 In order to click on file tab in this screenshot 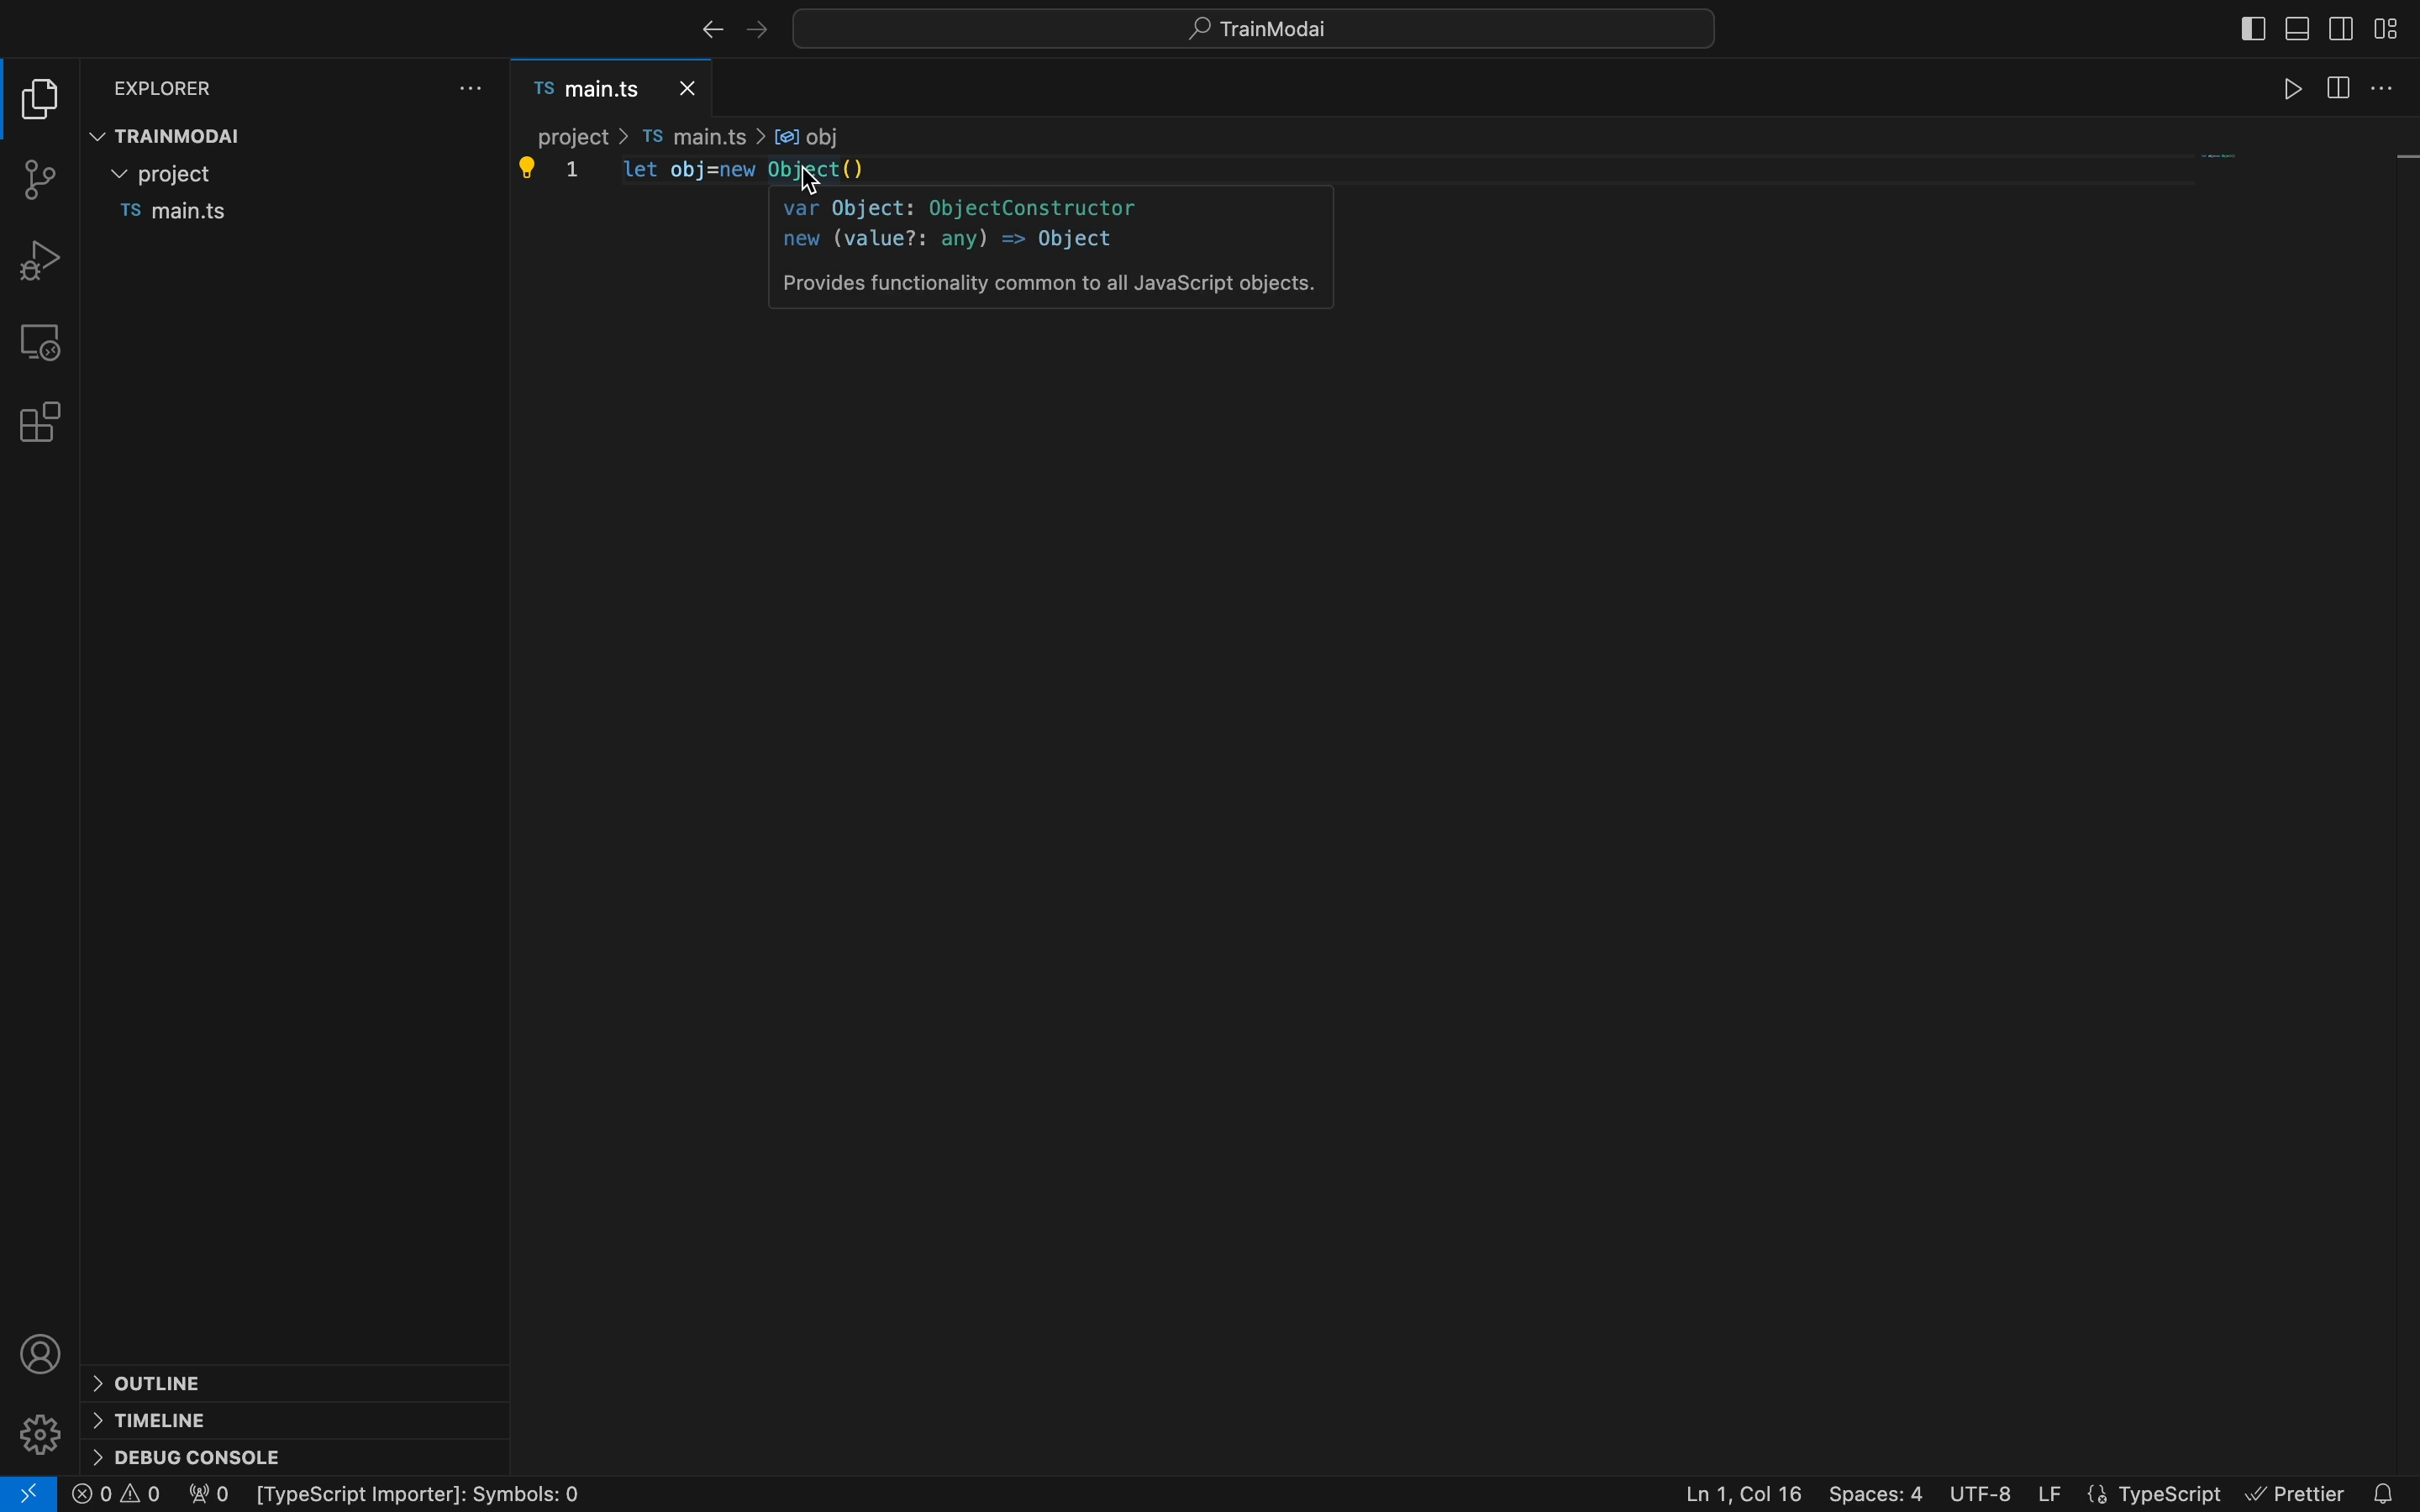, I will do `click(617, 88)`.